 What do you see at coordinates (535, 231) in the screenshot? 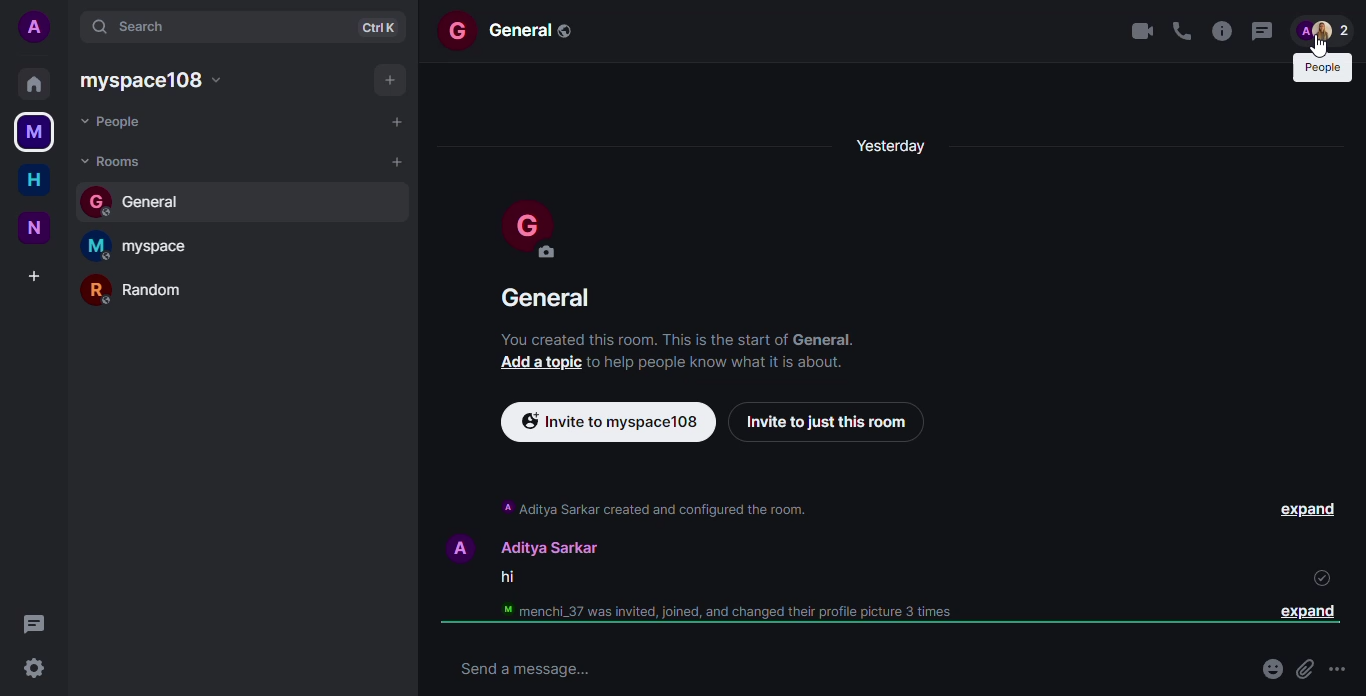
I see `profile pic` at bounding box center [535, 231].